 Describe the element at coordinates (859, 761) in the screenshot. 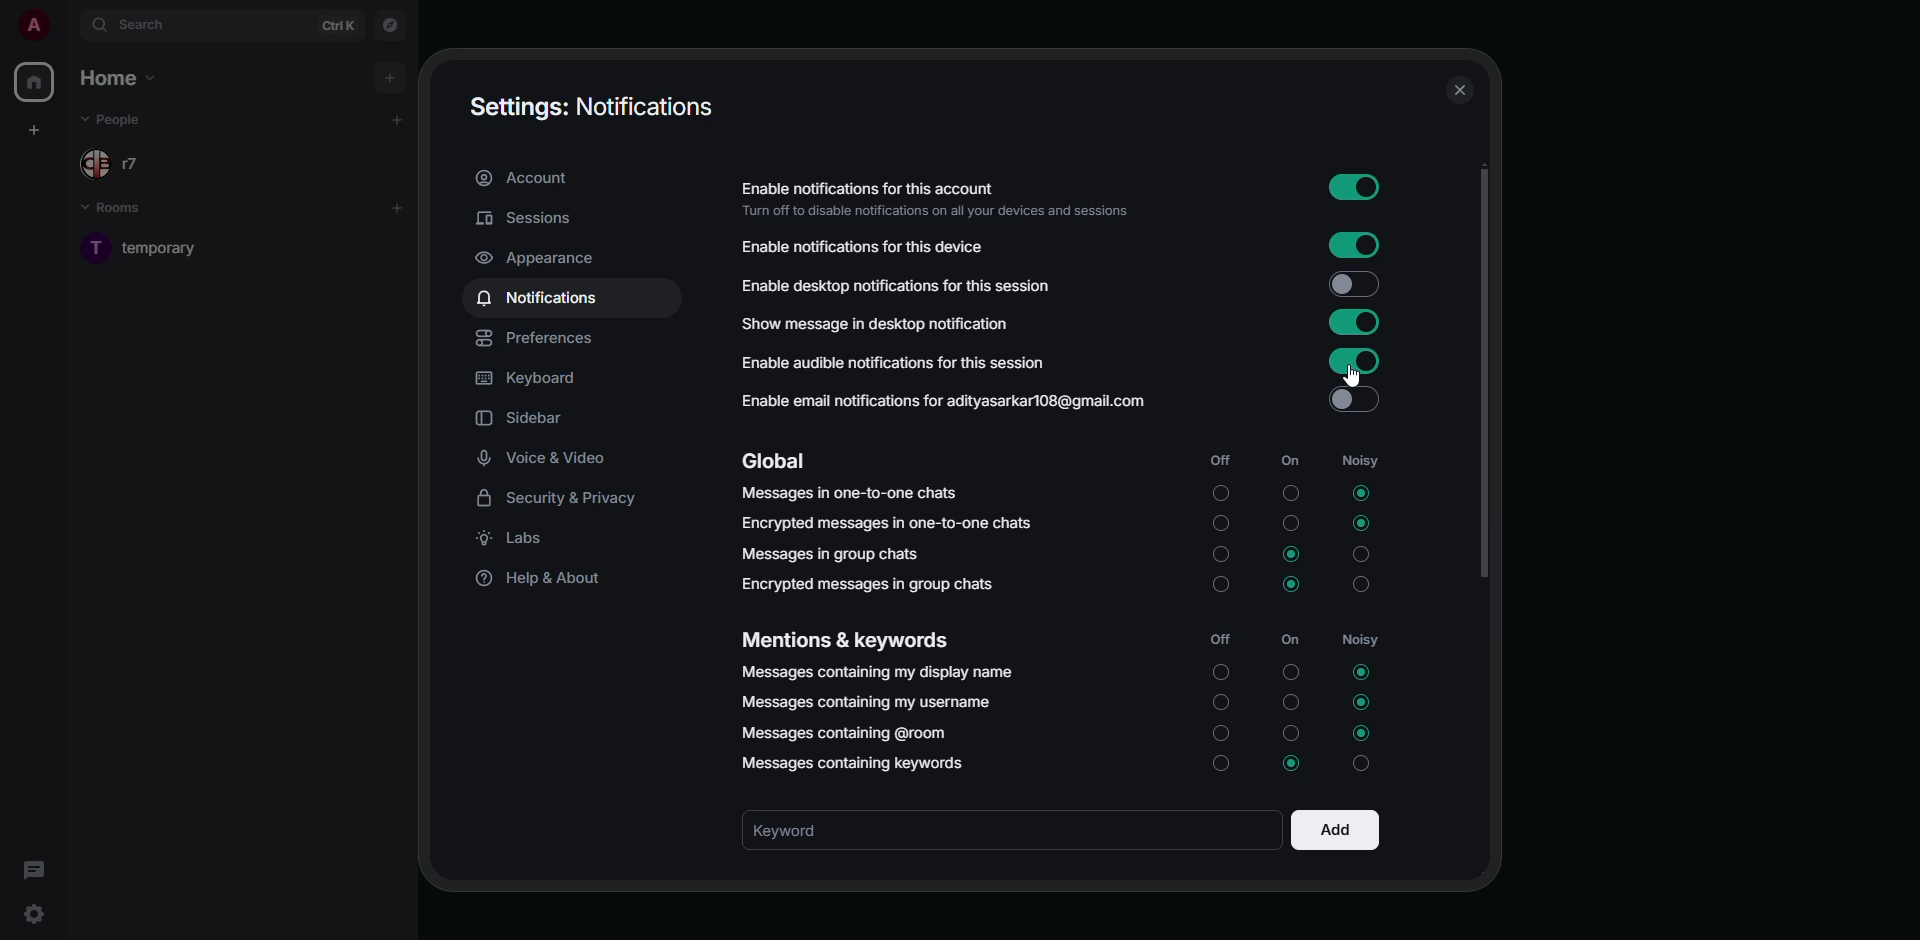

I see `messages containing keywords` at that location.